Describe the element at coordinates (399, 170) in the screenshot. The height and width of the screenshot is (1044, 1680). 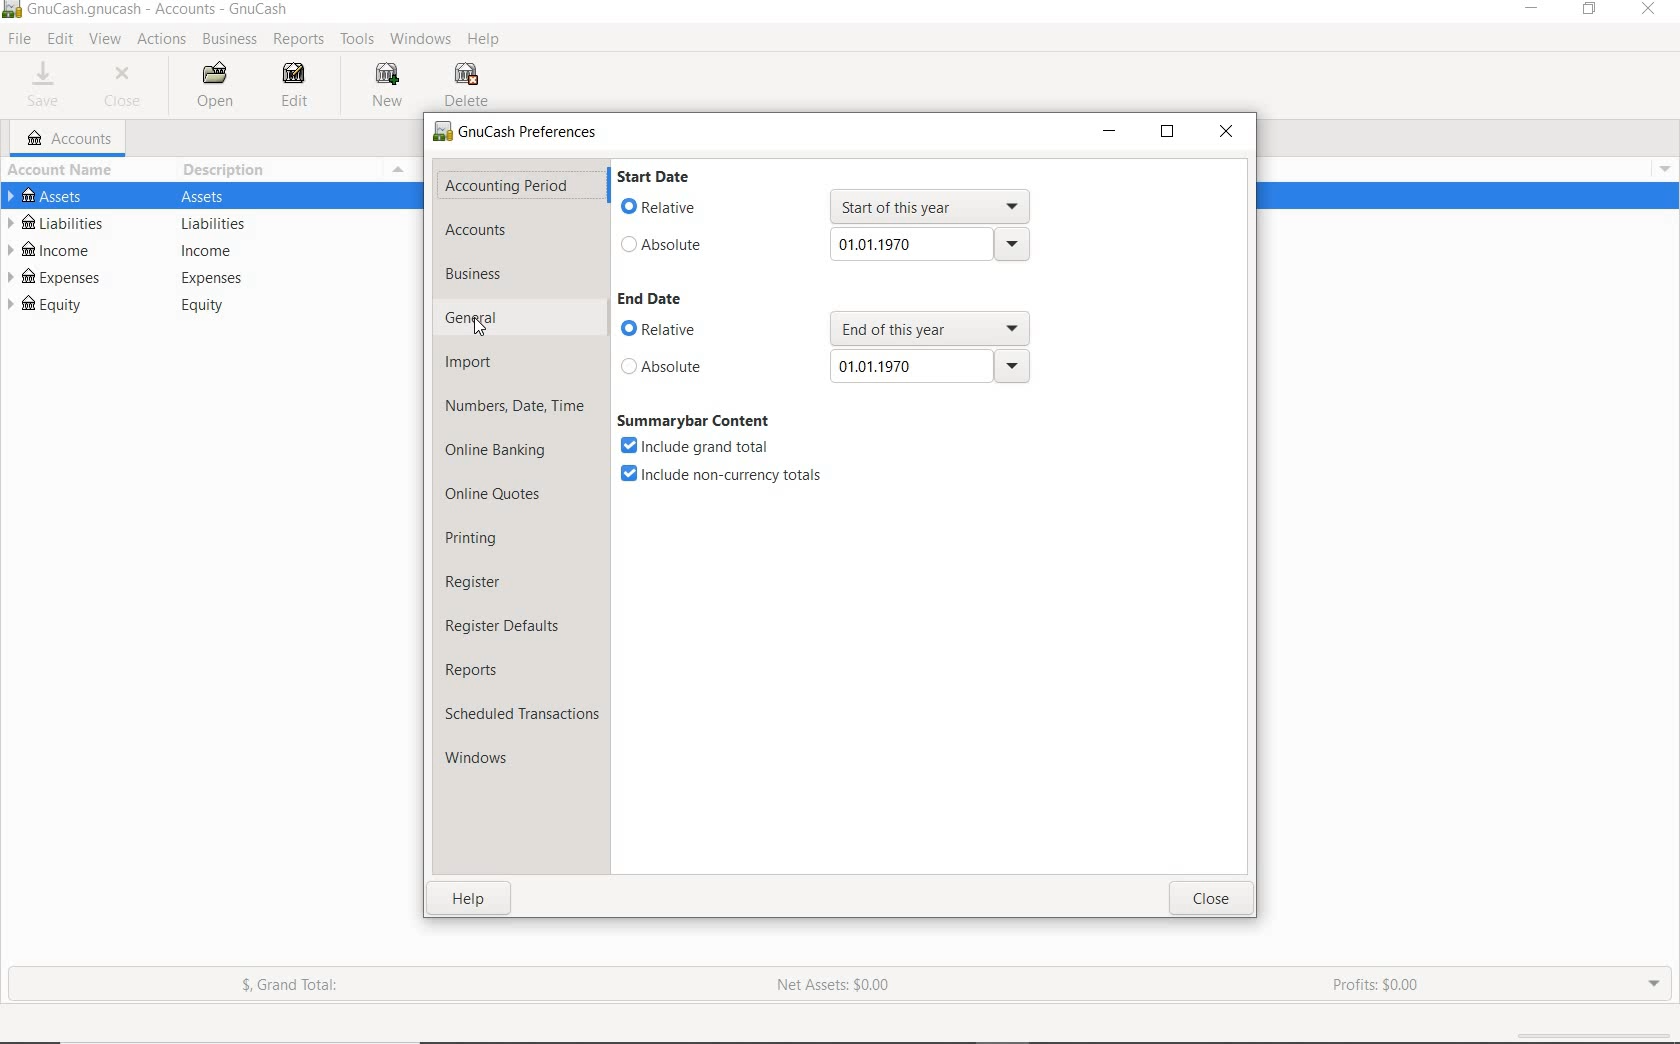
I see `Menu` at that location.